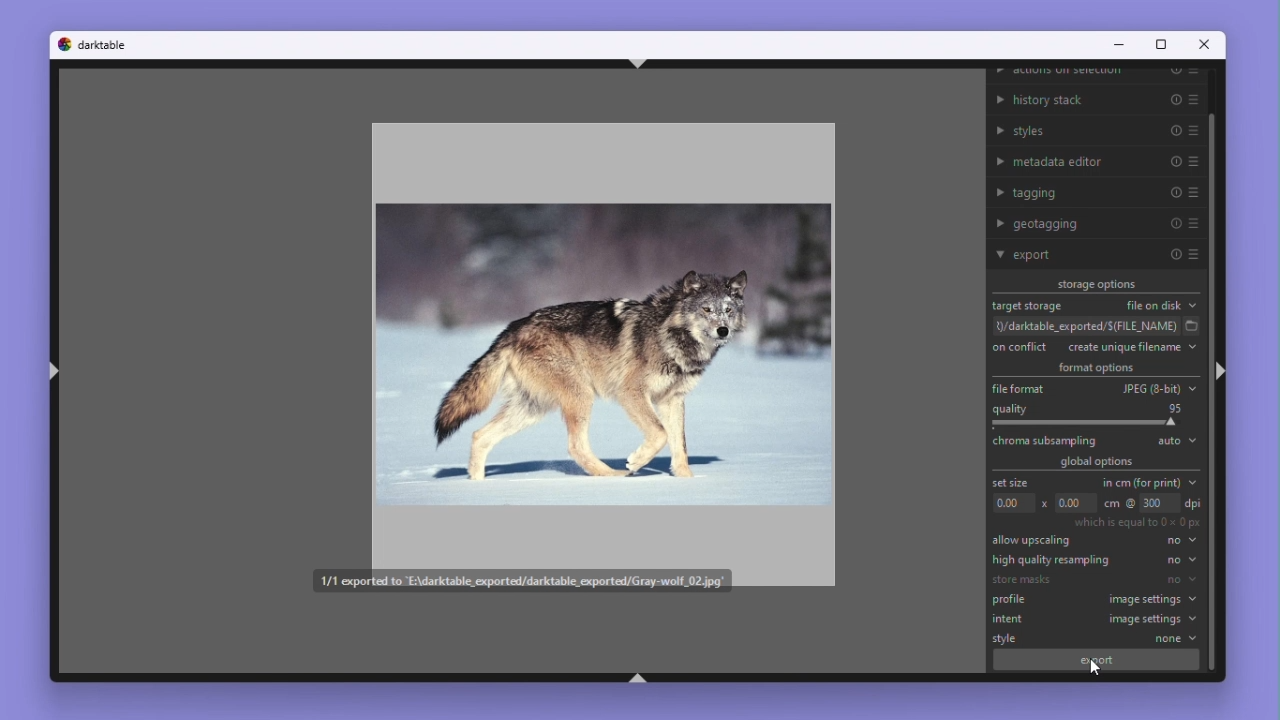 This screenshot has height=720, width=1280. Describe the element at coordinates (1193, 504) in the screenshot. I see `dpi` at that location.